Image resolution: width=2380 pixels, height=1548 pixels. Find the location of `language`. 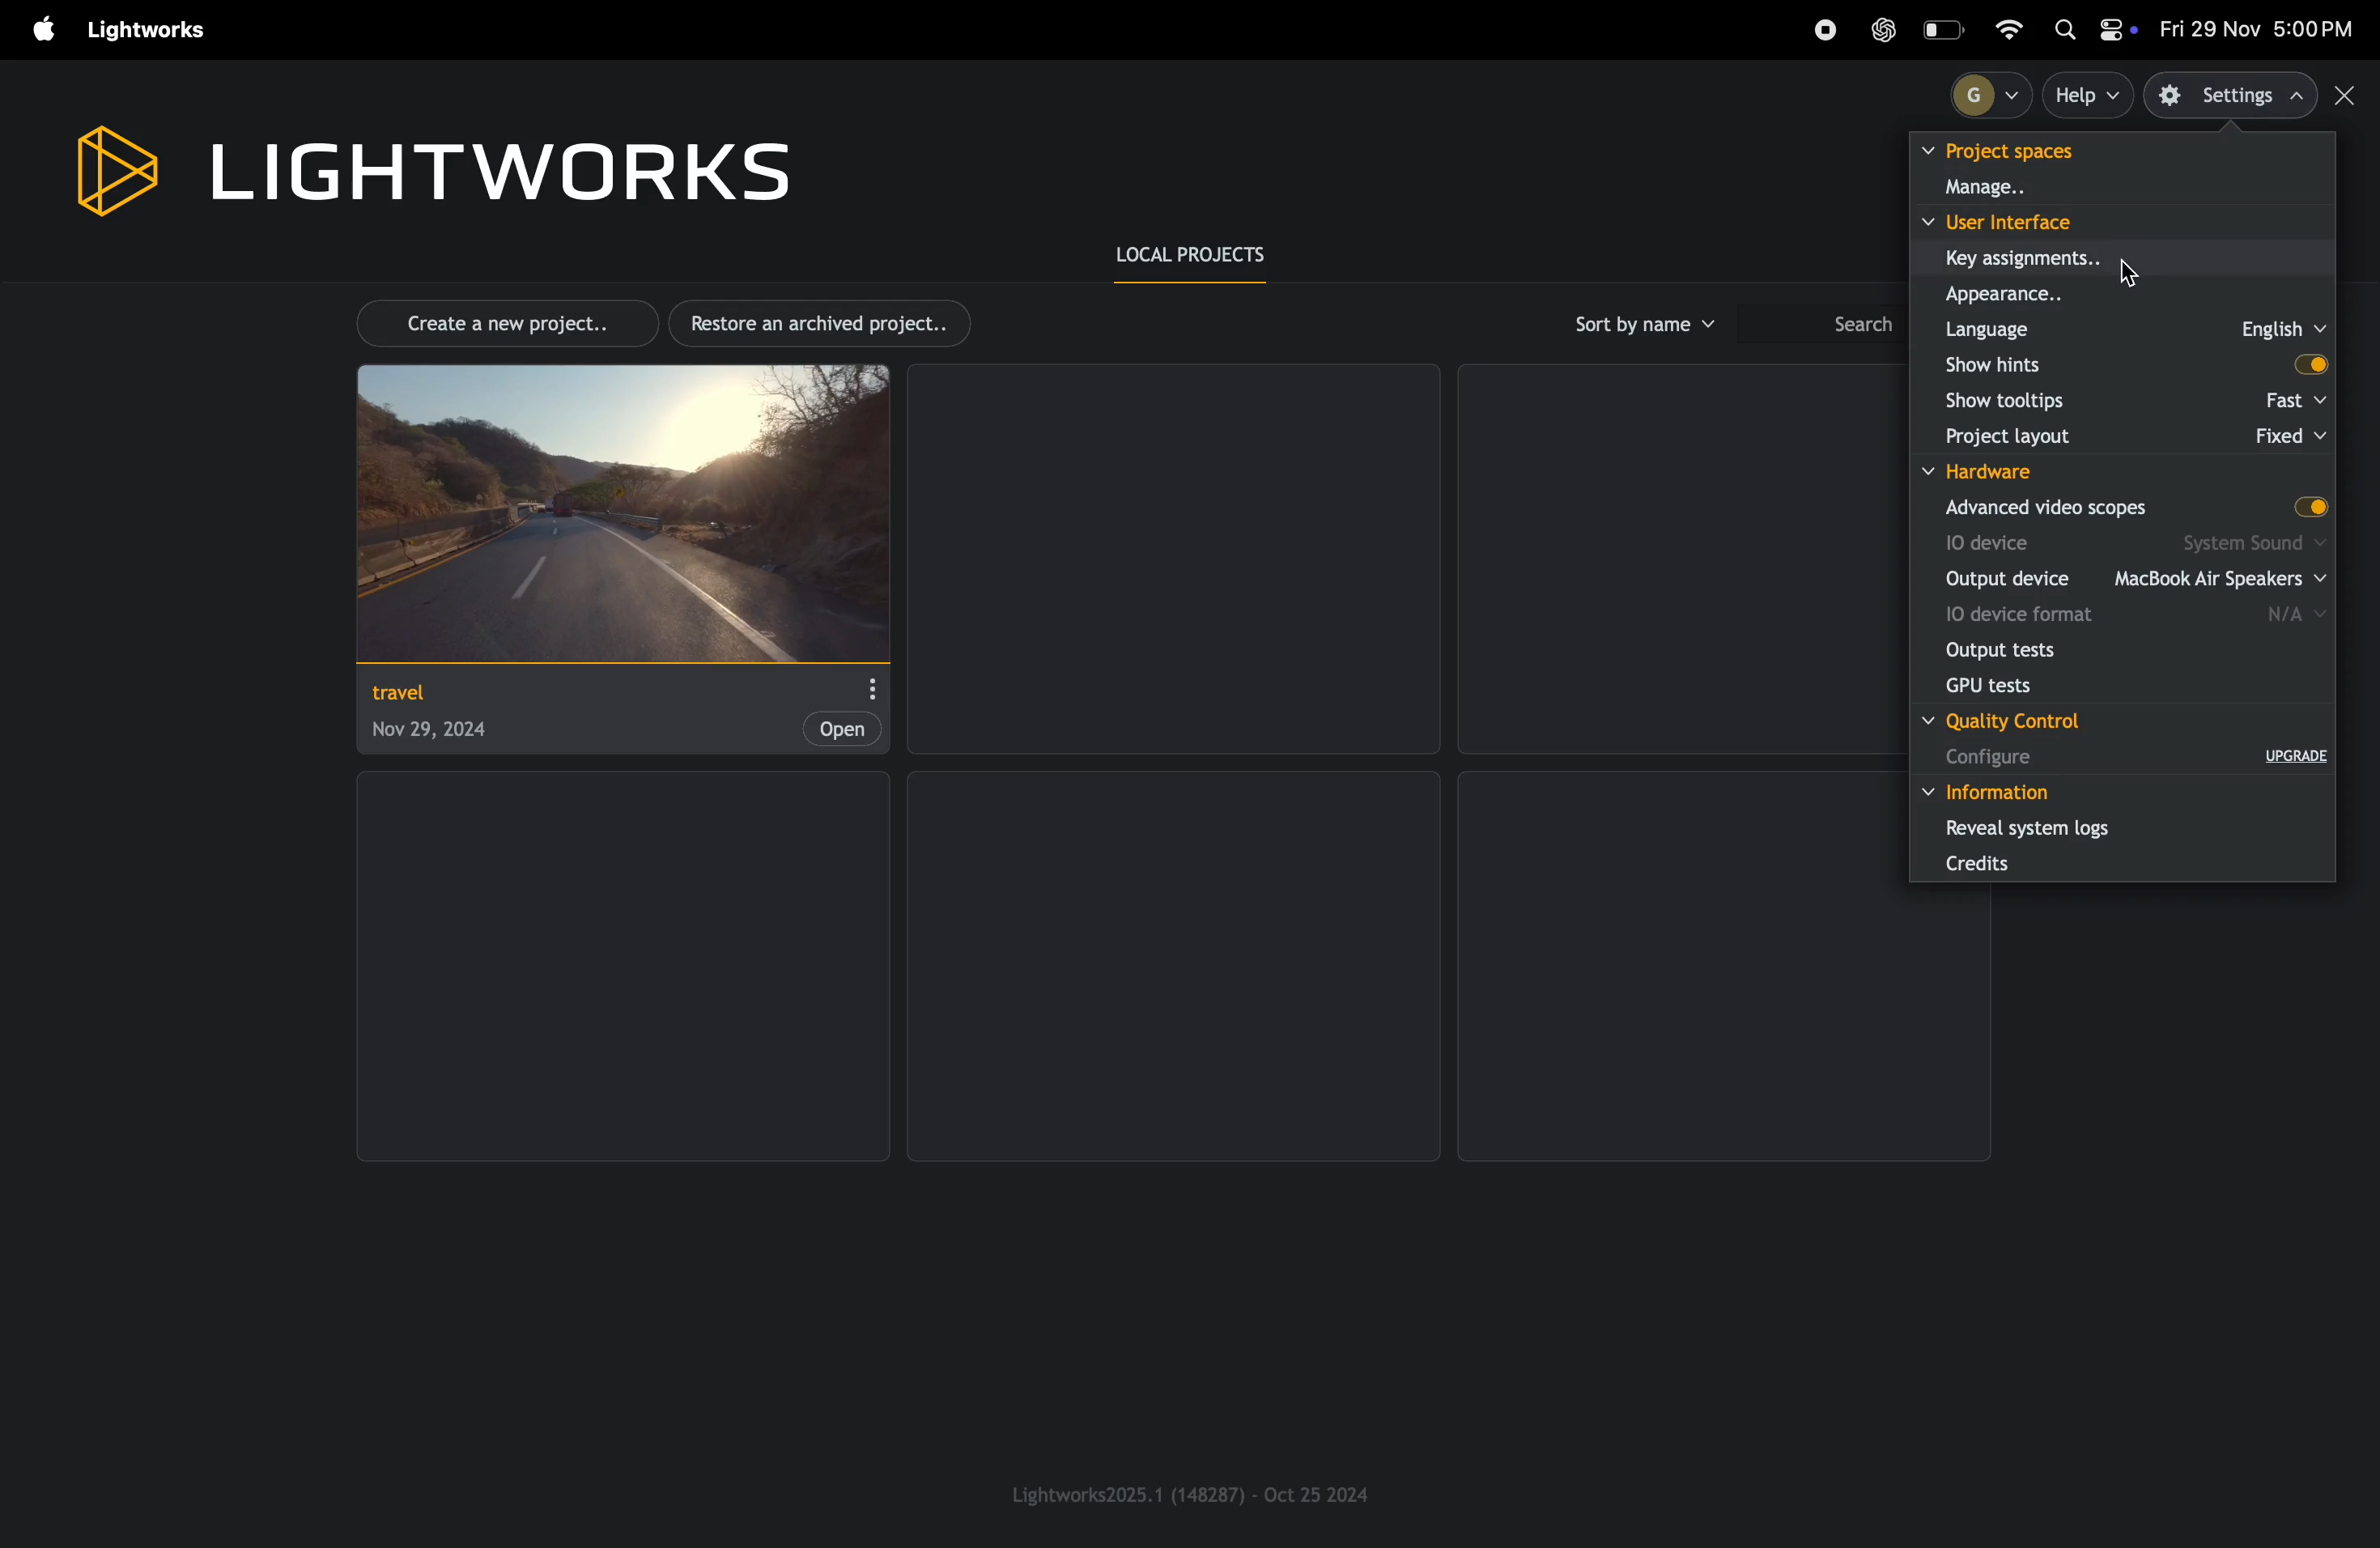

language is located at coordinates (2024, 333).